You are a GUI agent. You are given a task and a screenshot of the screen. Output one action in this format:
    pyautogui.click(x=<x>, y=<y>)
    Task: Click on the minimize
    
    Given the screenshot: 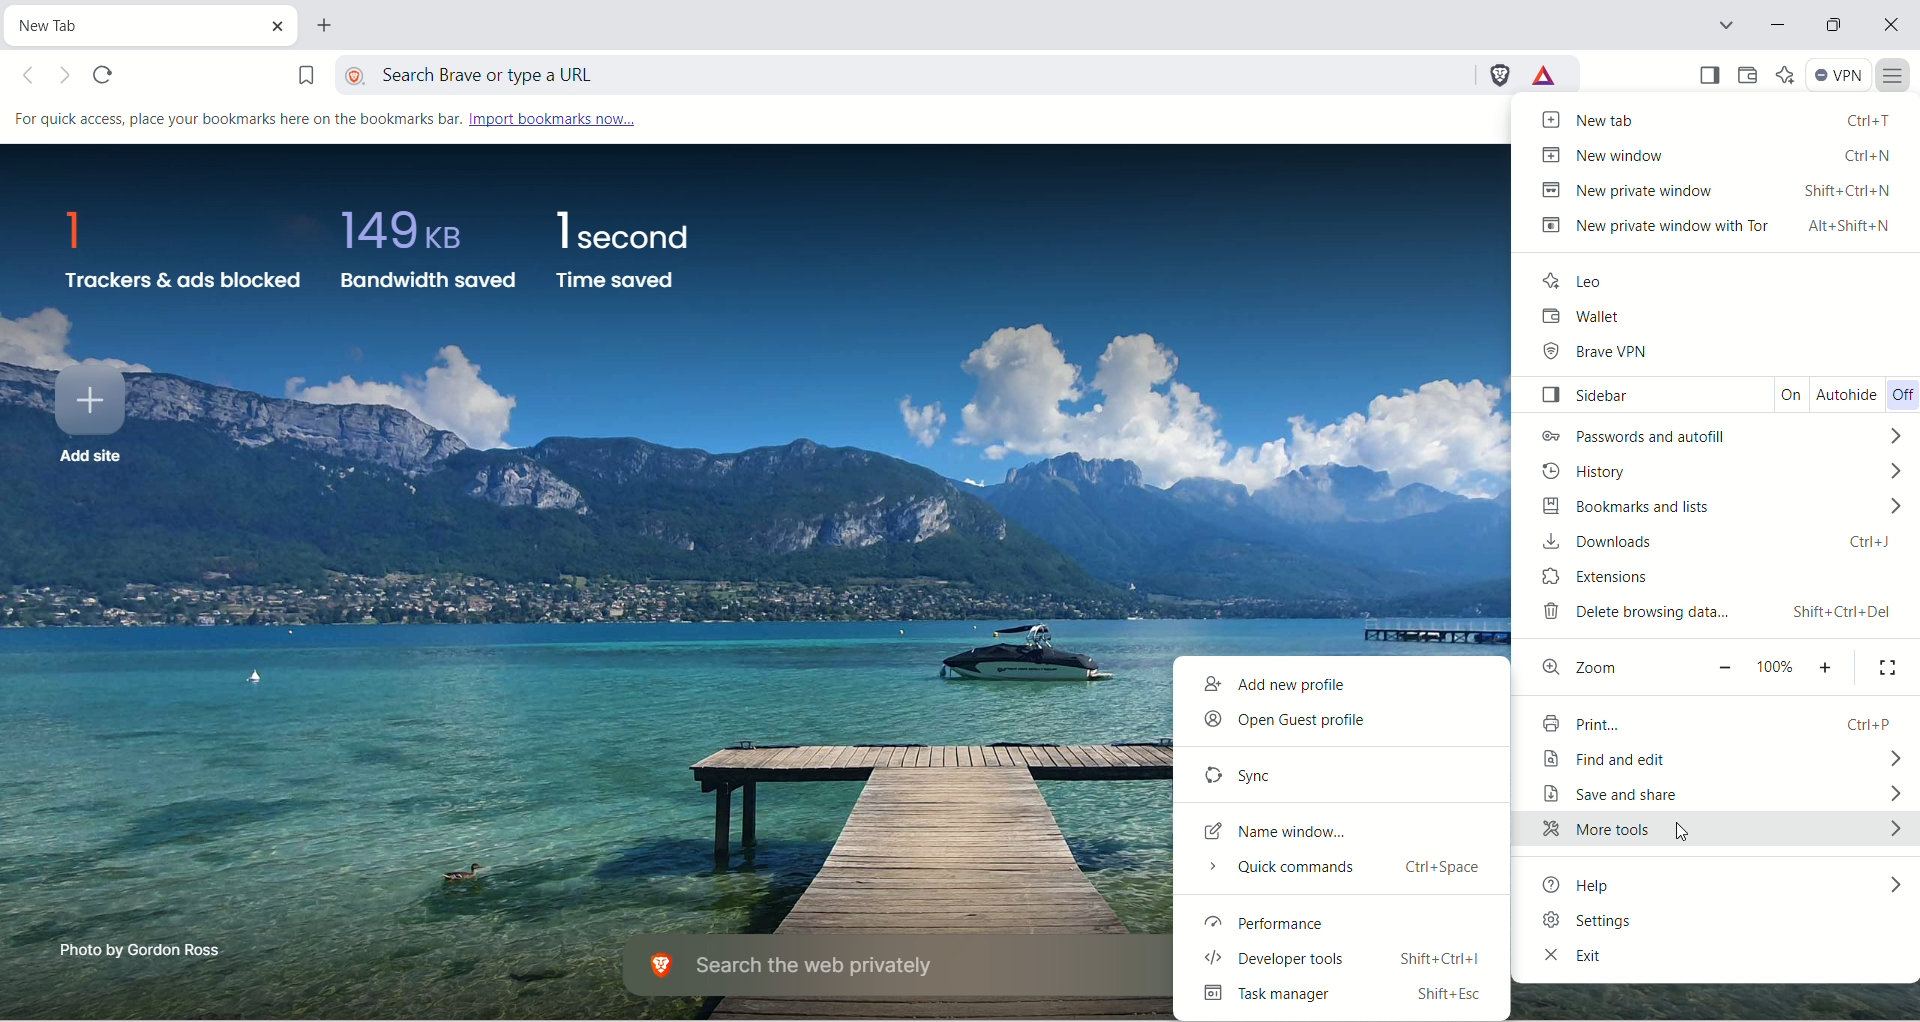 What is the action you would take?
    pyautogui.click(x=1772, y=23)
    